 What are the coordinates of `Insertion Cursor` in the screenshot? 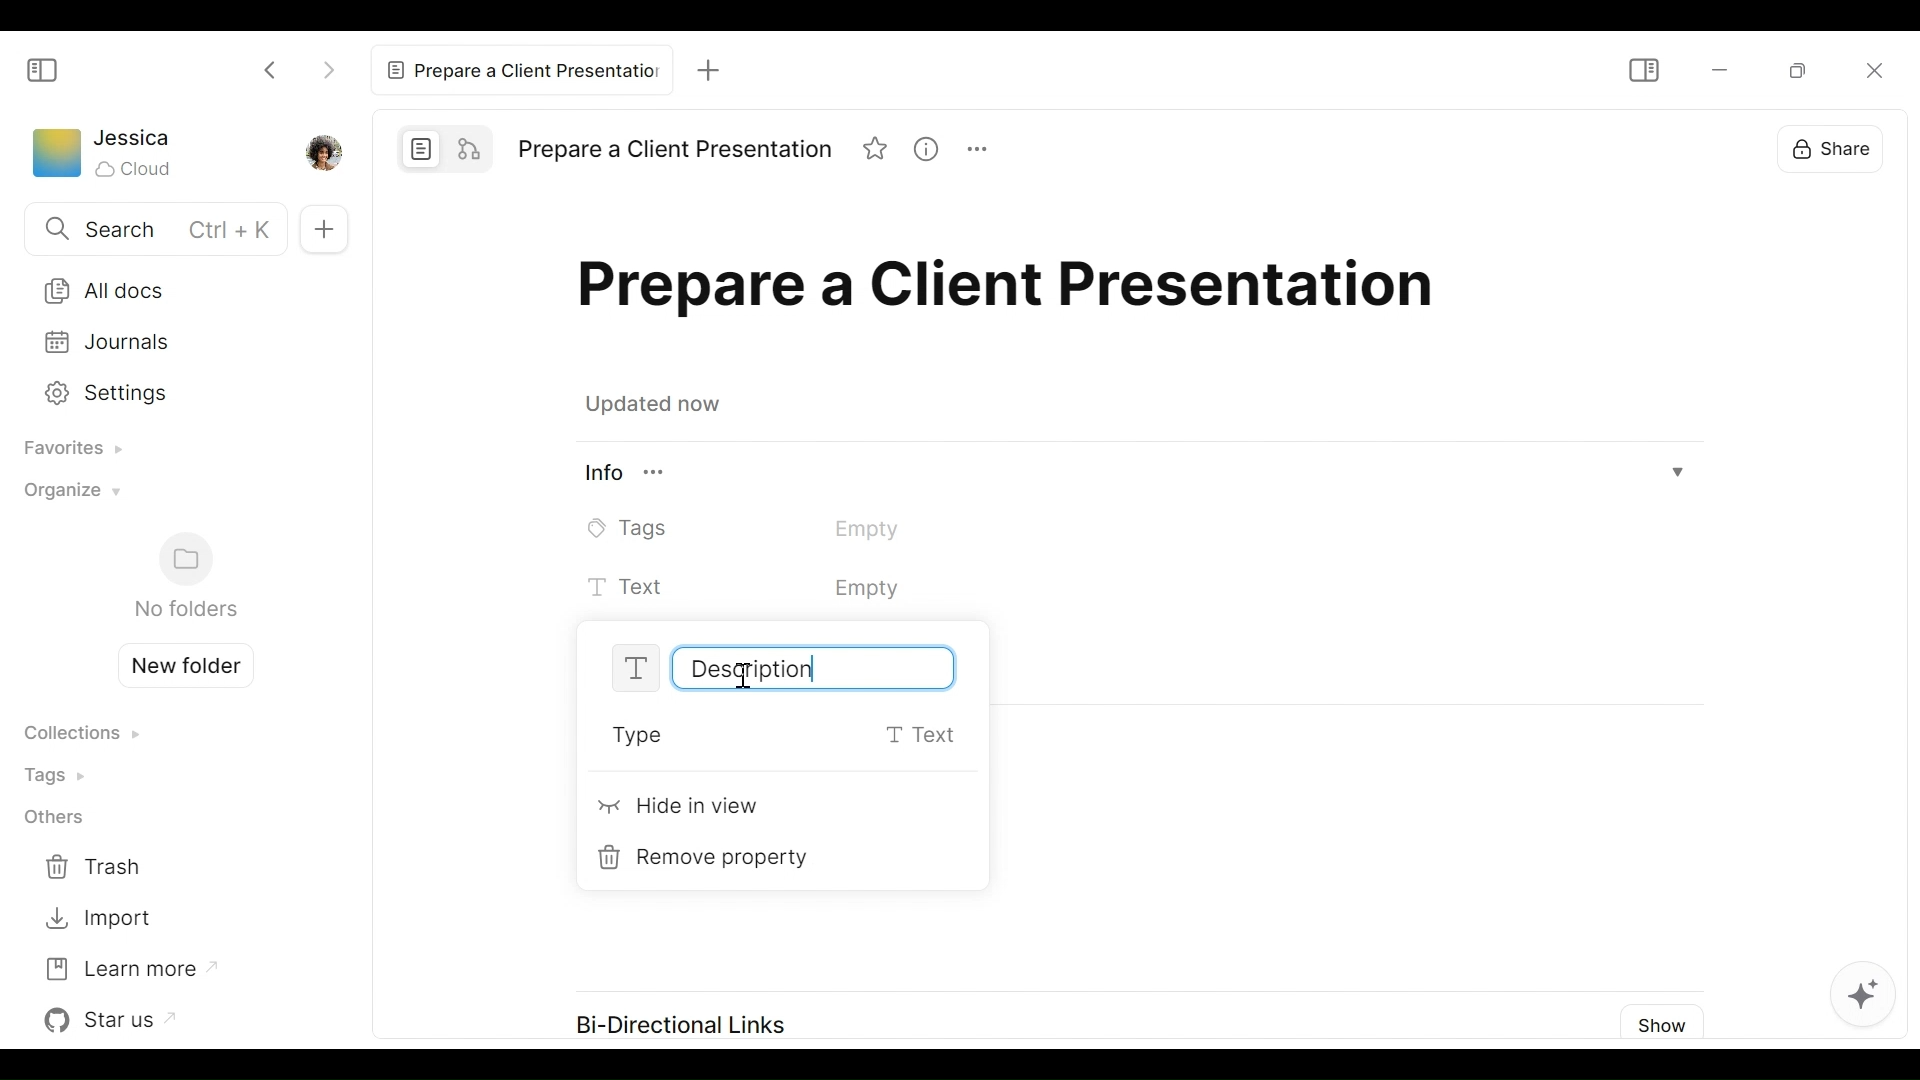 It's located at (742, 677).